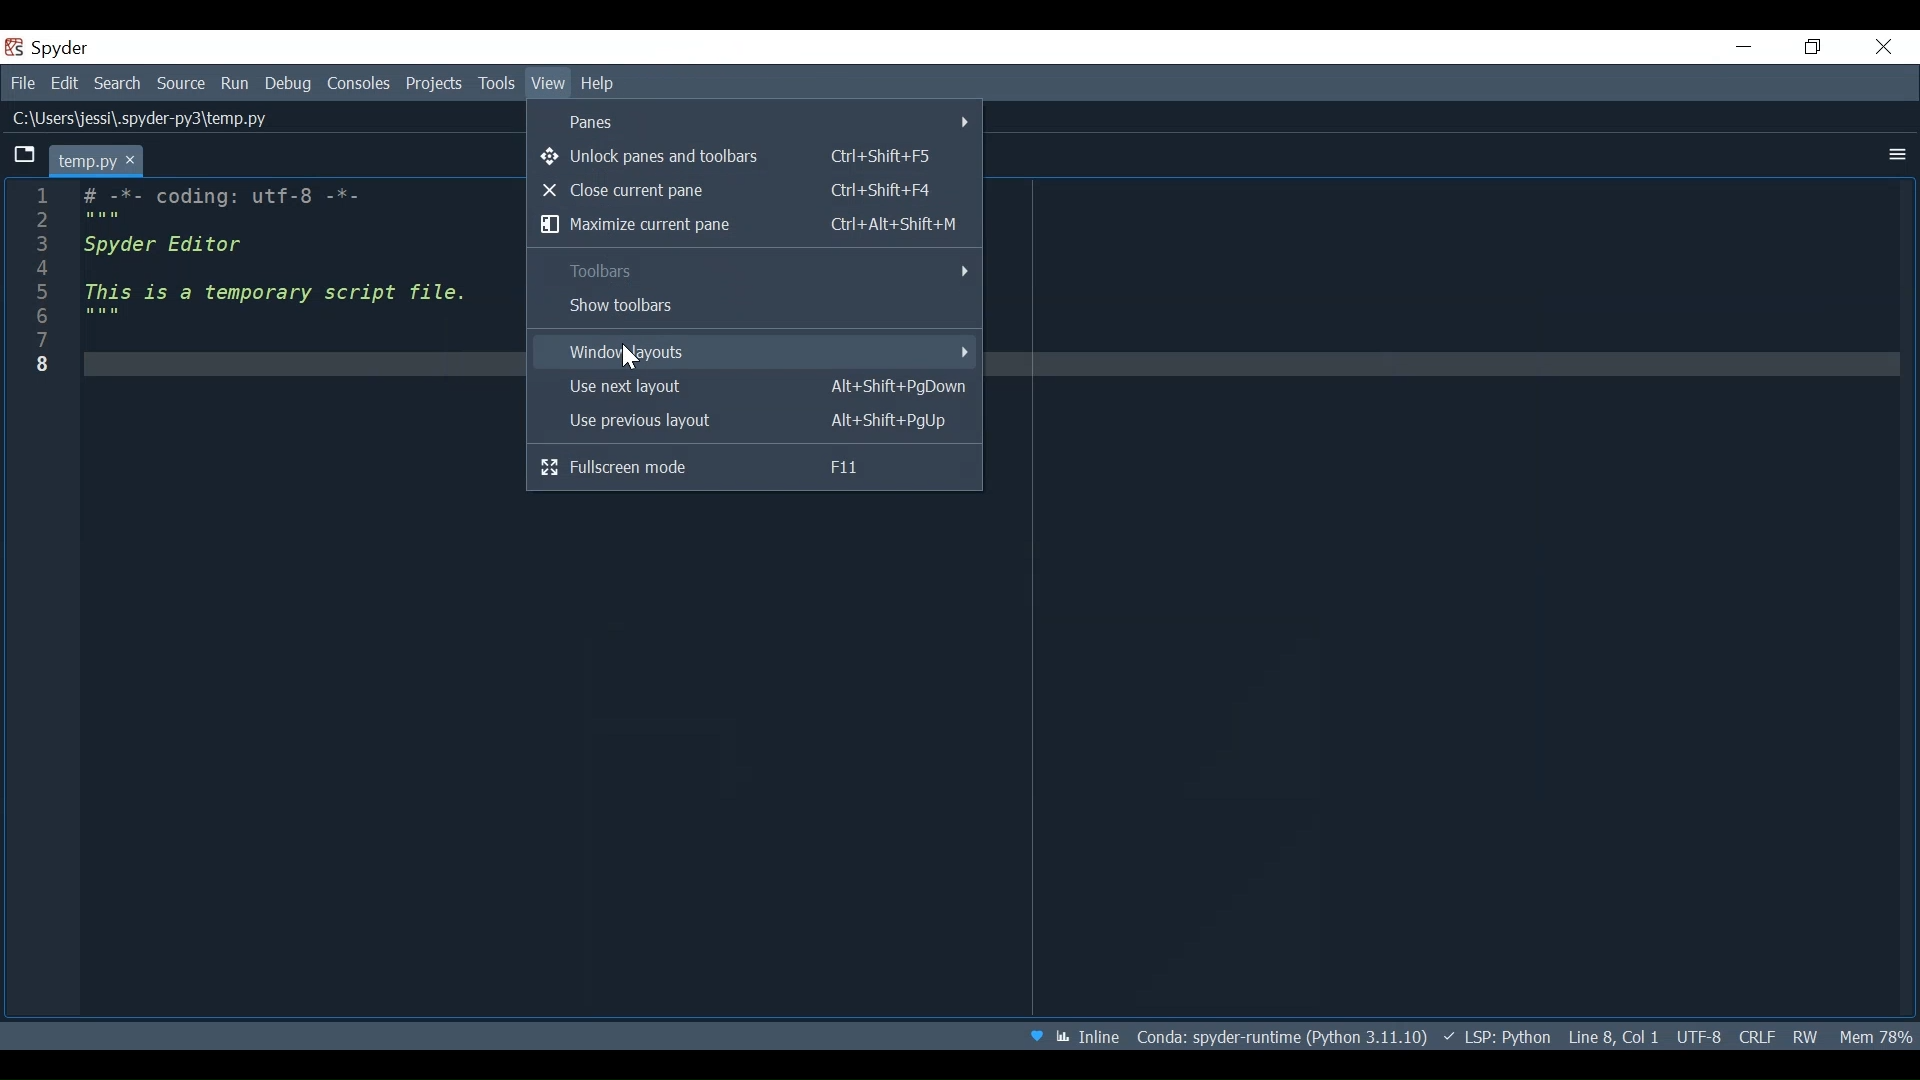 The height and width of the screenshot is (1080, 1920). Describe the element at coordinates (1089, 1036) in the screenshot. I see `Toggle inline and interactive Matplotlib plotting` at that location.